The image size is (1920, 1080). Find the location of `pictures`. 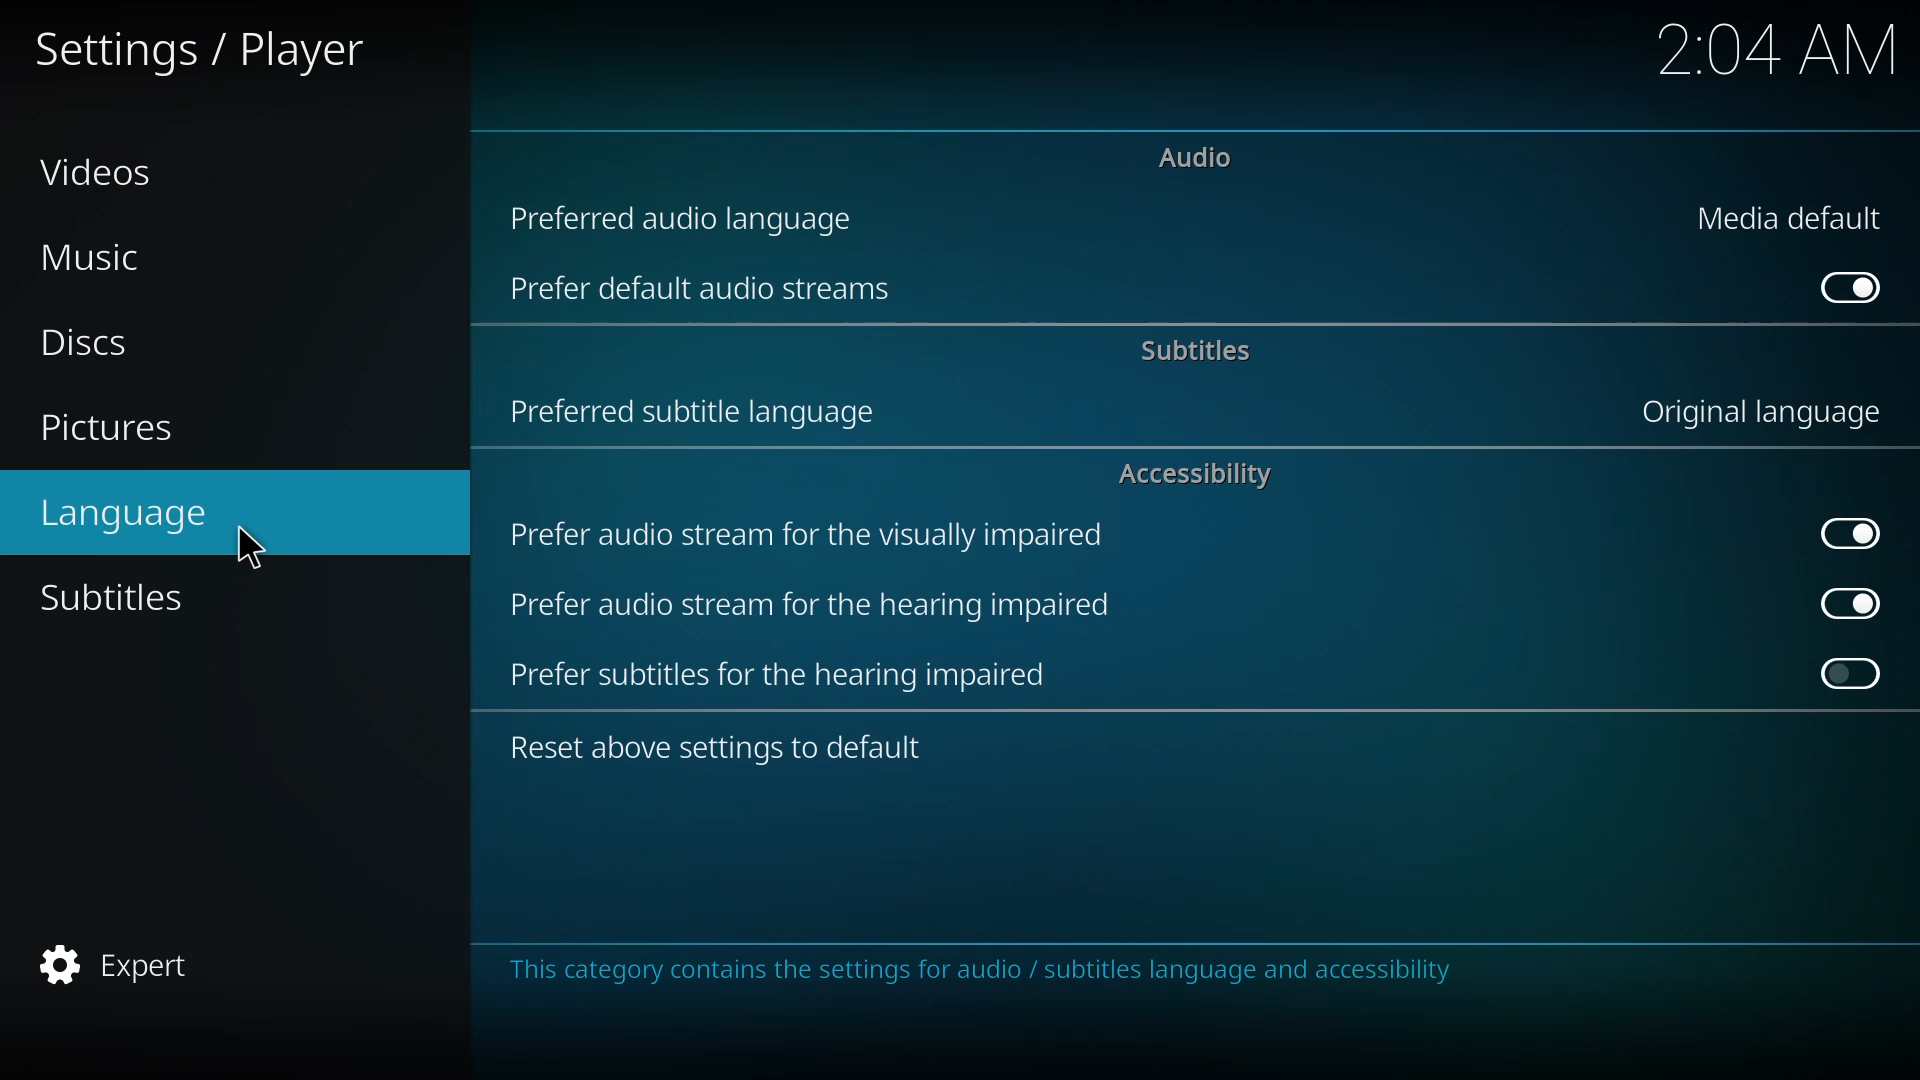

pictures is located at coordinates (109, 426).